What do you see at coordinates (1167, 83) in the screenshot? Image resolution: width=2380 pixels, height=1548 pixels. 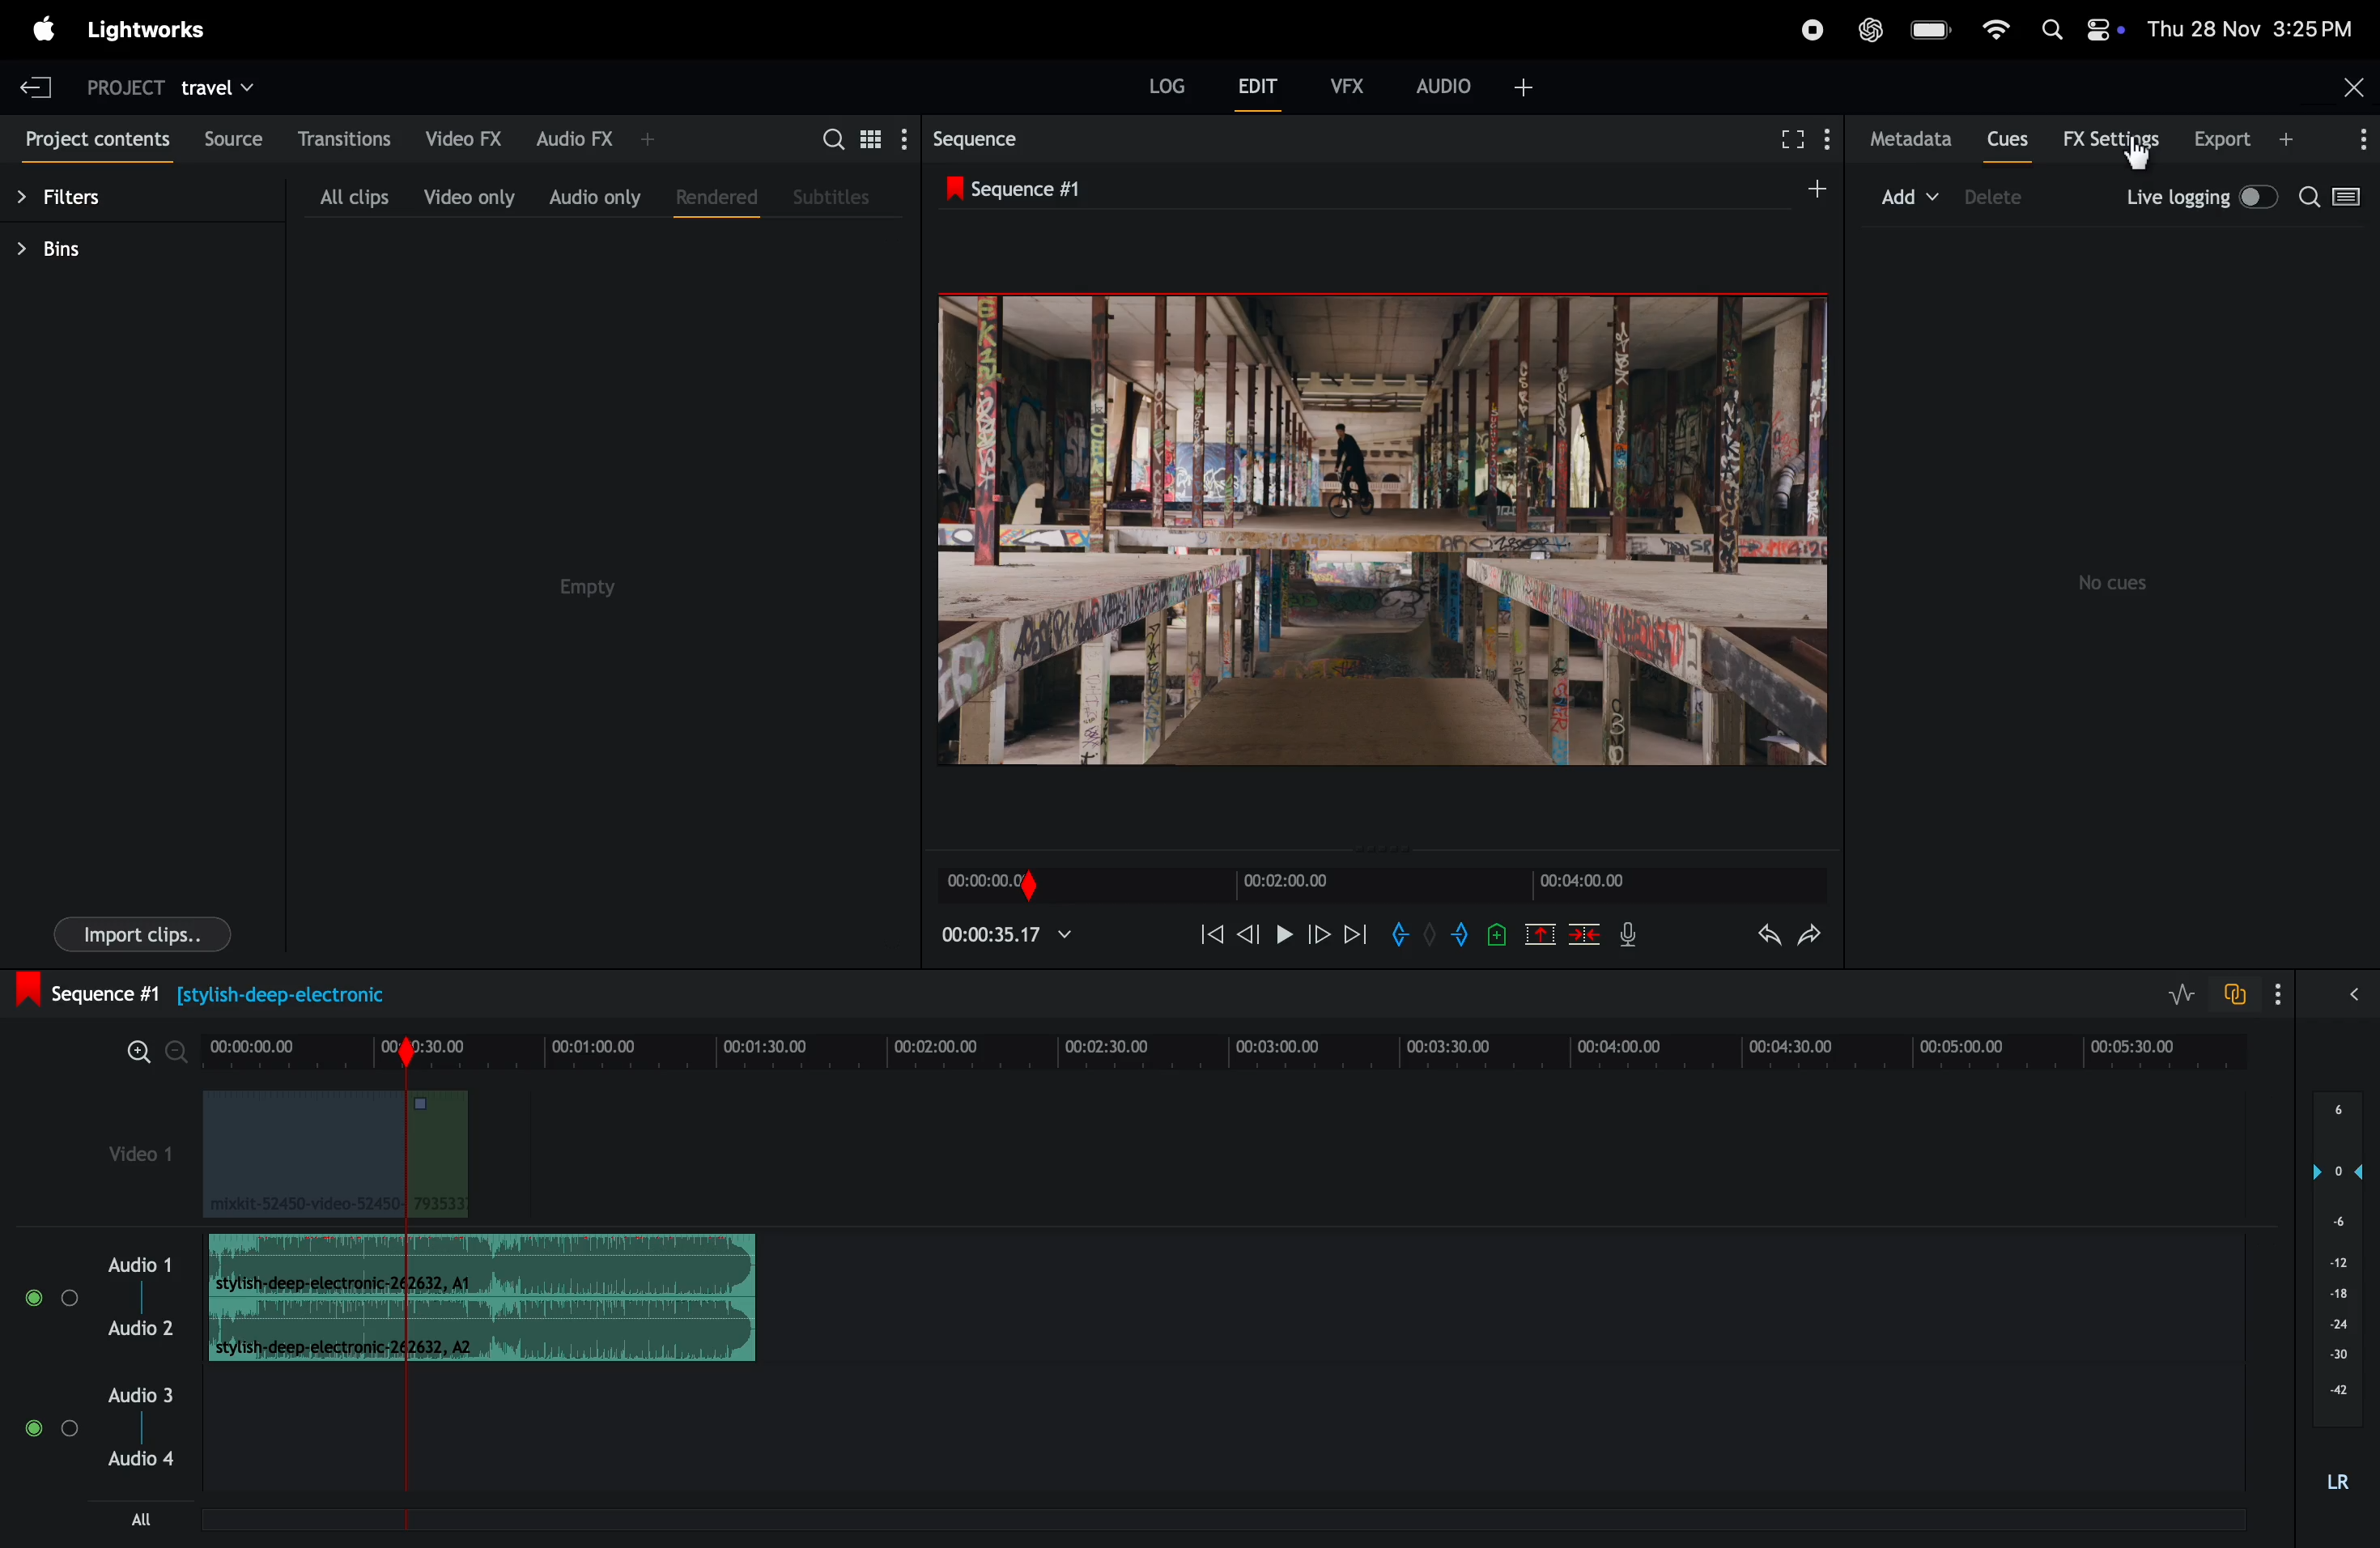 I see `log` at bounding box center [1167, 83].